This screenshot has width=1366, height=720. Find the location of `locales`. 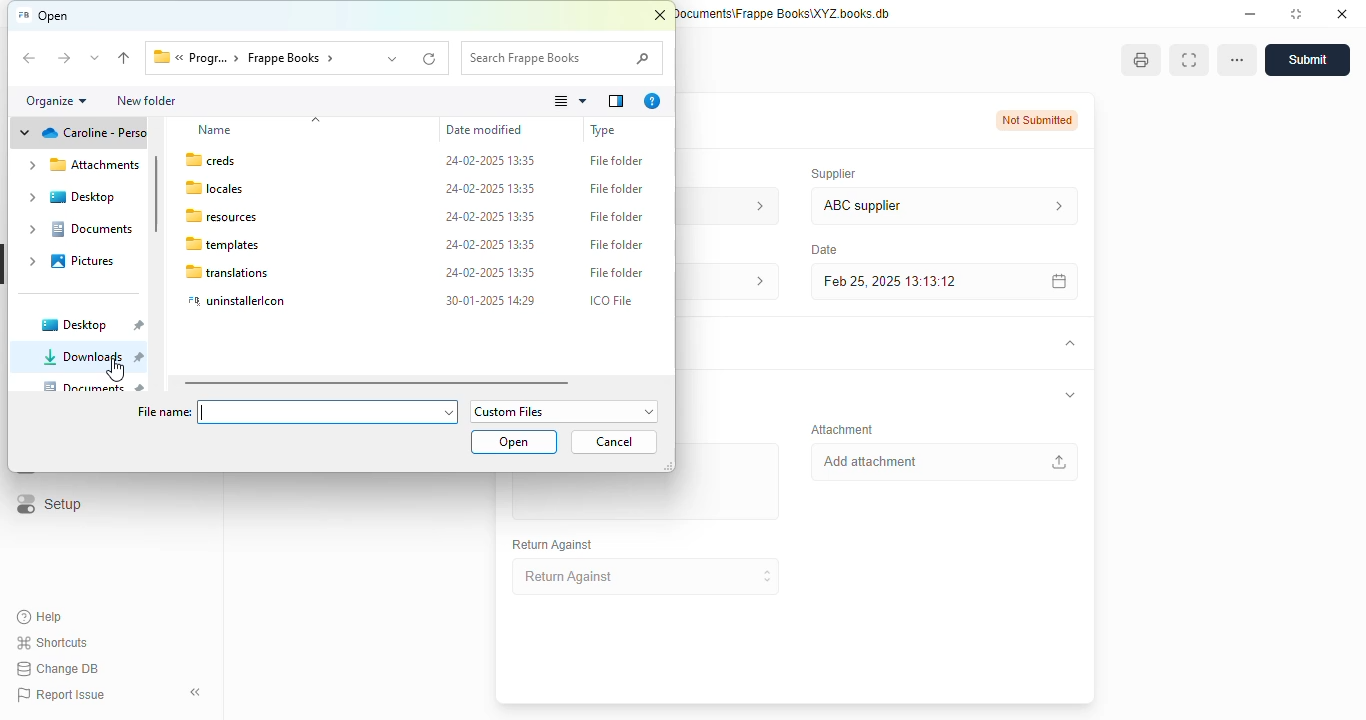

locales is located at coordinates (215, 188).